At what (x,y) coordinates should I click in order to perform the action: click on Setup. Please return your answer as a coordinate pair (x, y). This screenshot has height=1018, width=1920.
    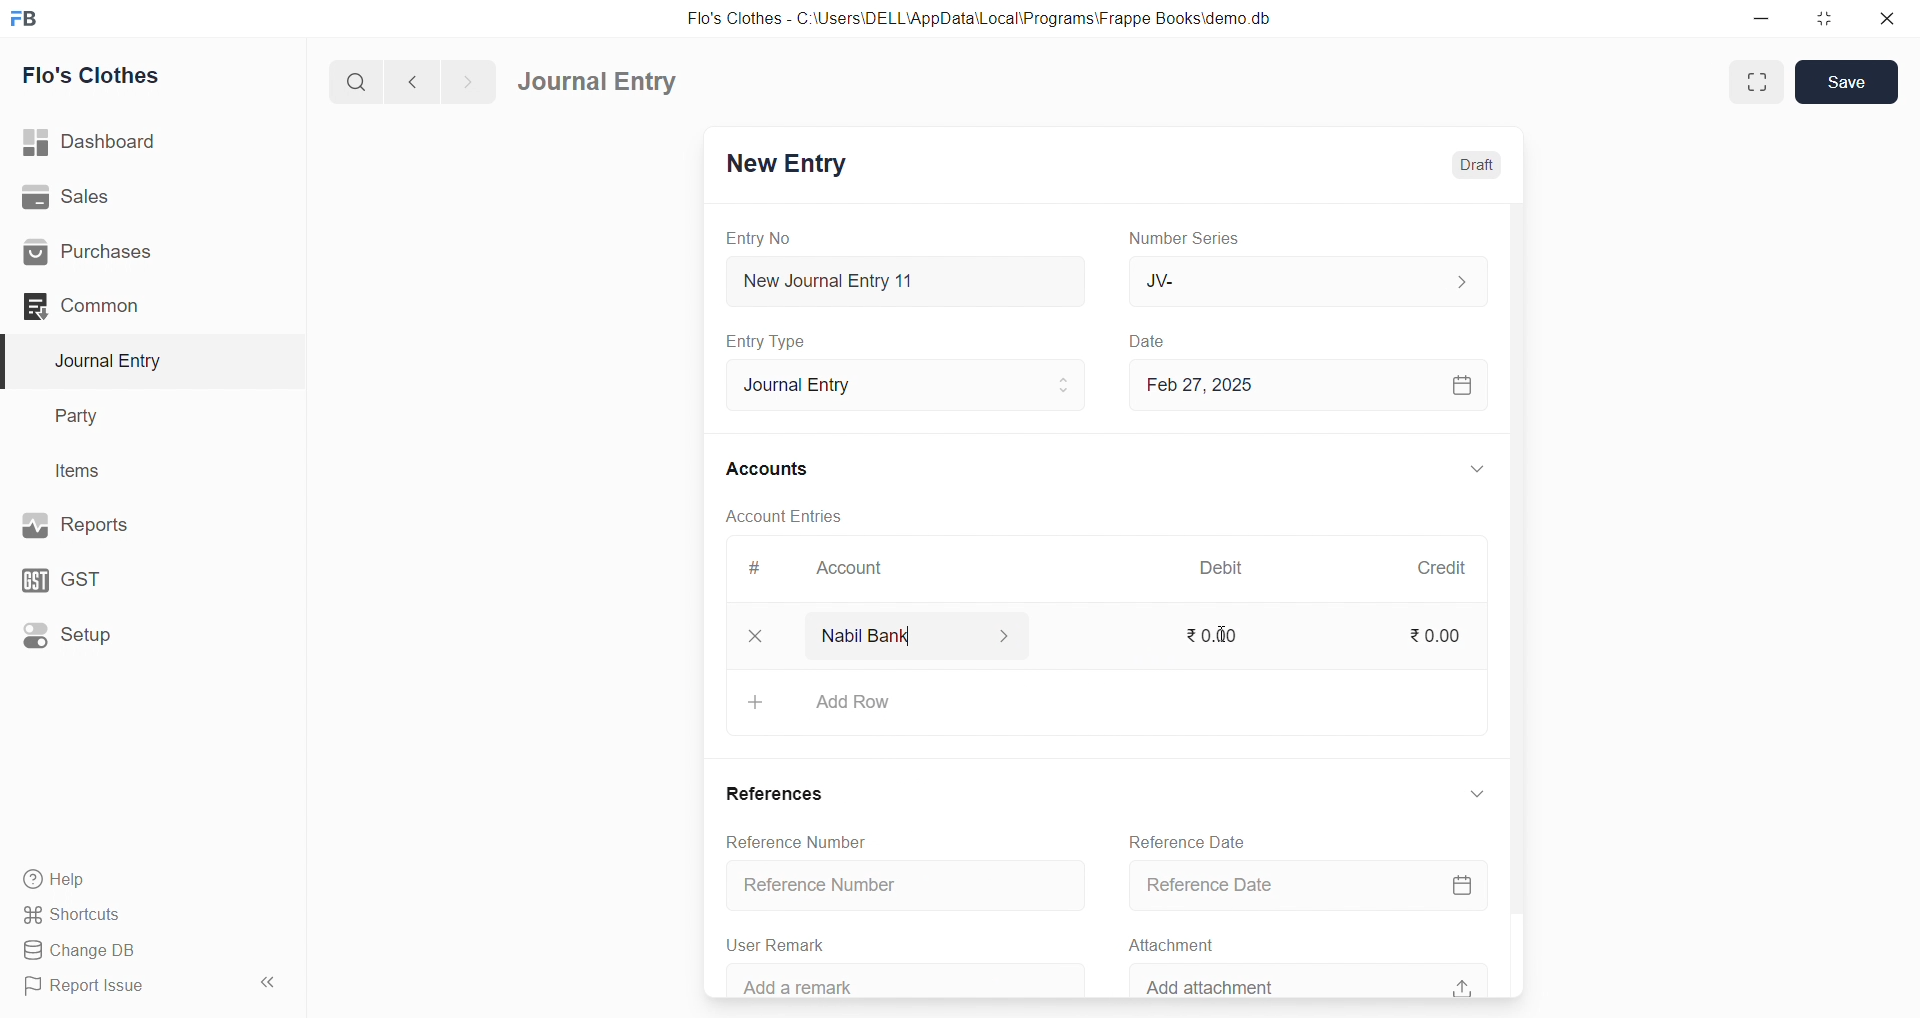
    Looking at the image, I should click on (115, 638).